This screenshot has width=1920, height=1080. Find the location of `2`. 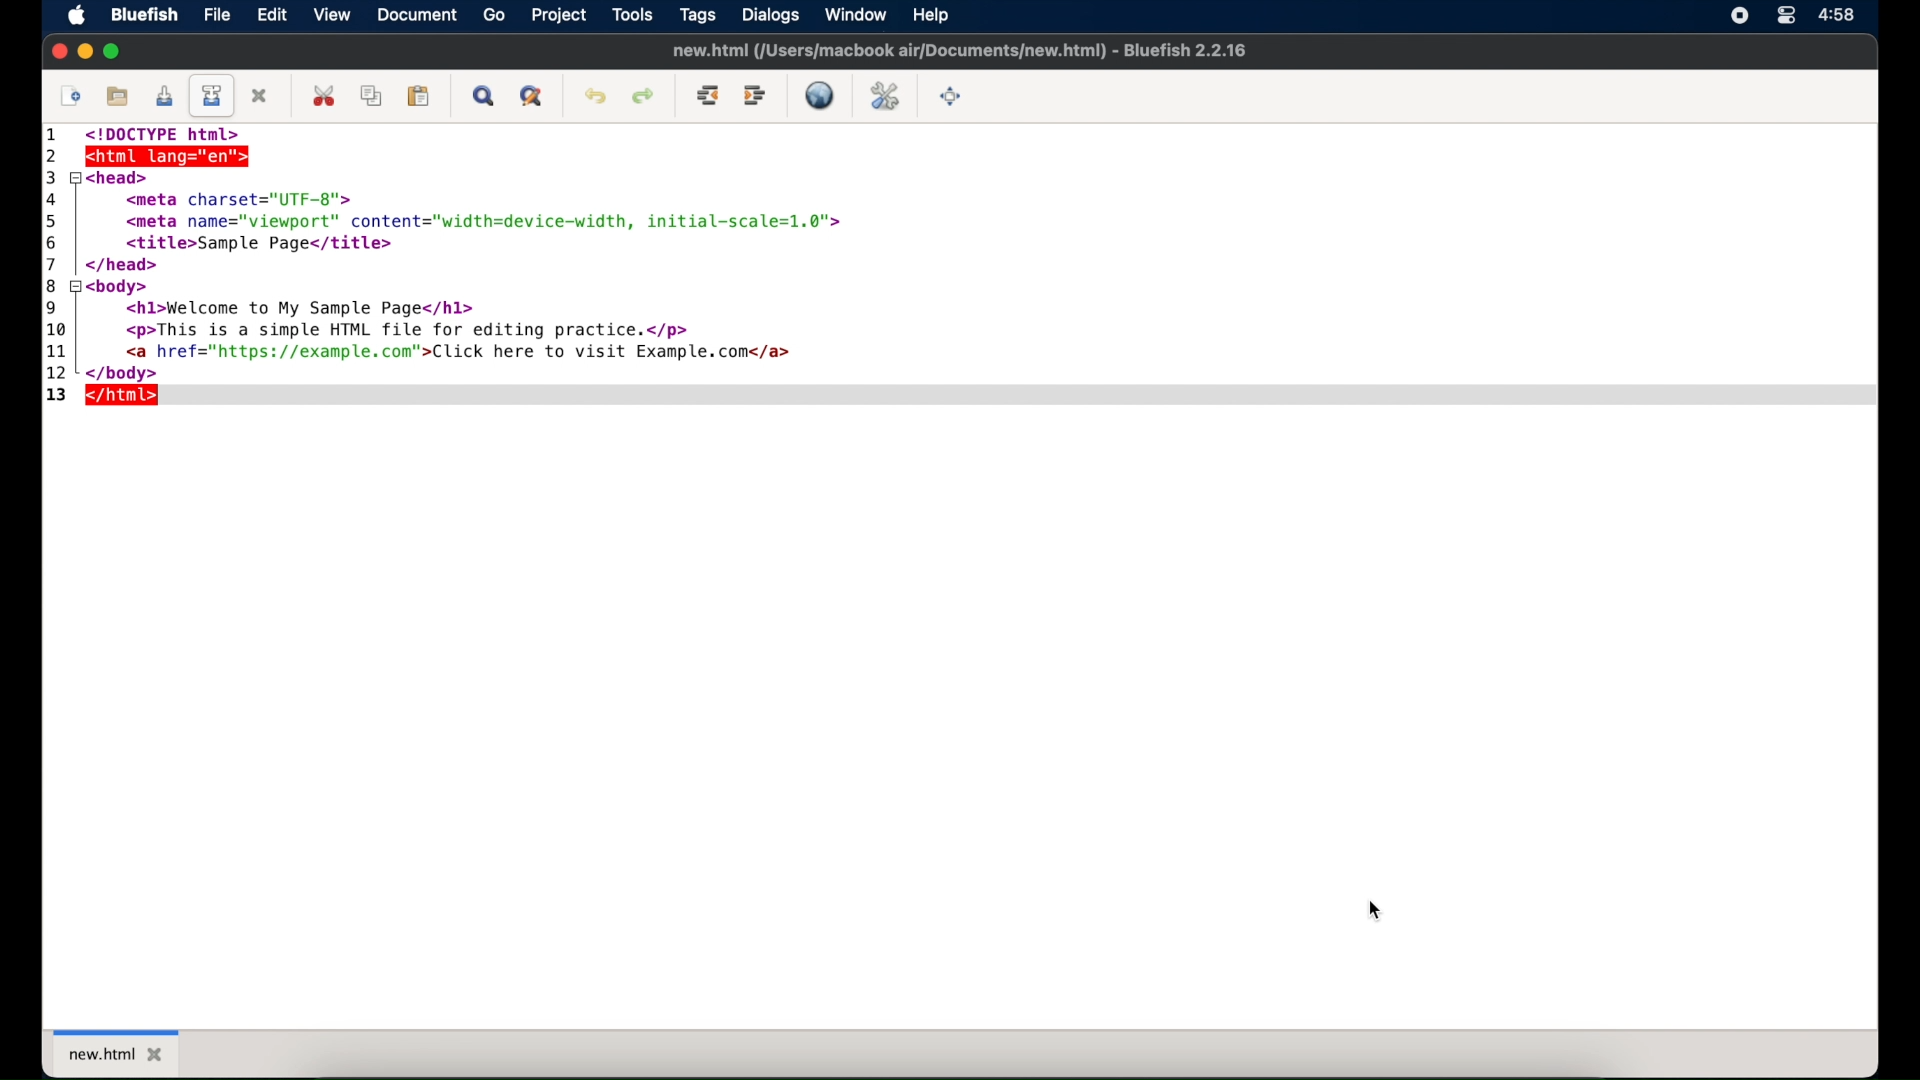

2 is located at coordinates (53, 156).